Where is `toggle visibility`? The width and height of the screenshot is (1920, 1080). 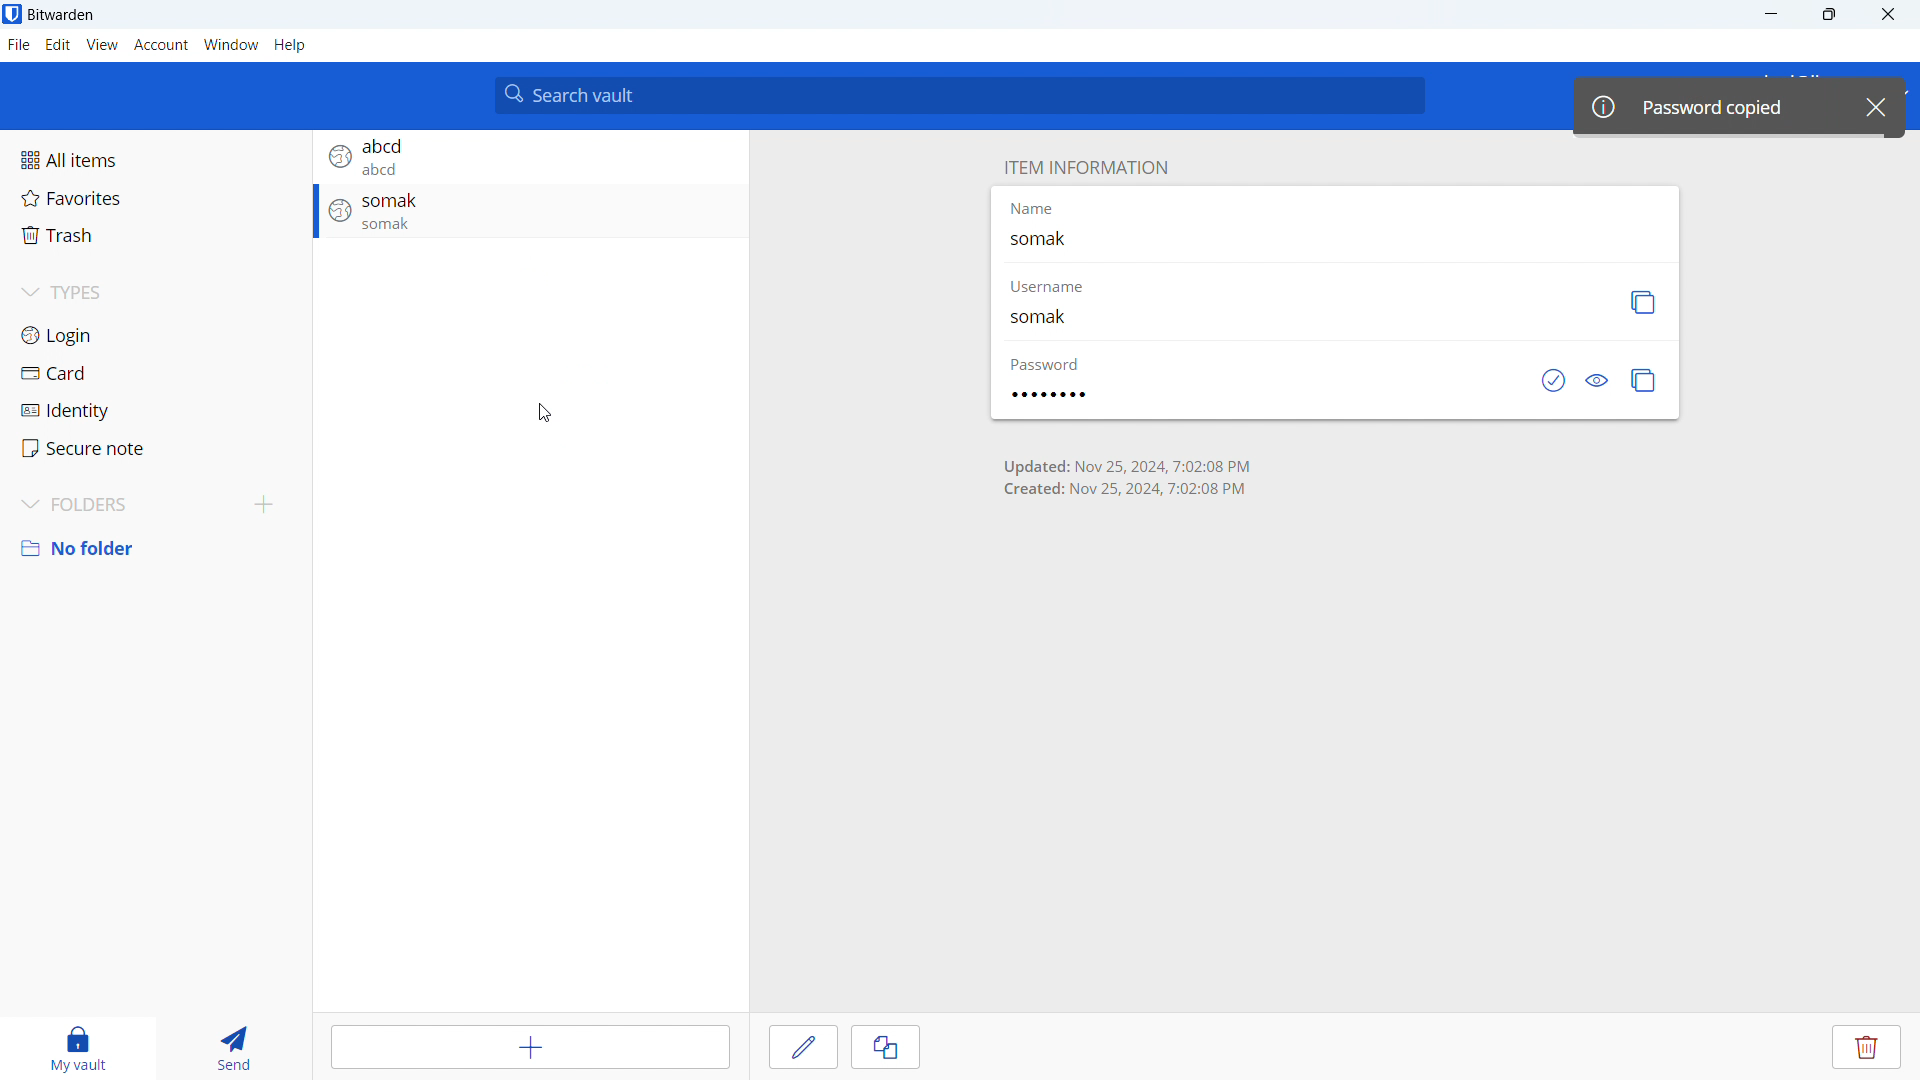 toggle visibility is located at coordinates (1598, 381).